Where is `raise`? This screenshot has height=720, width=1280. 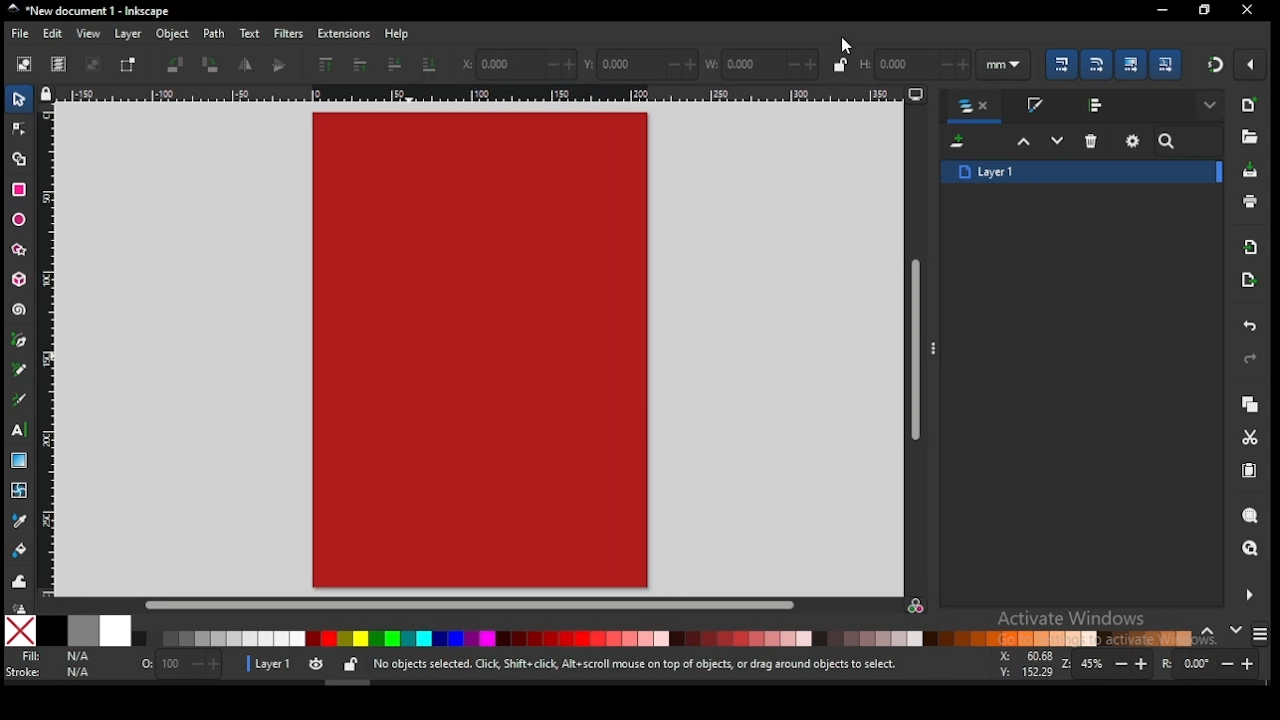 raise is located at coordinates (357, 66).